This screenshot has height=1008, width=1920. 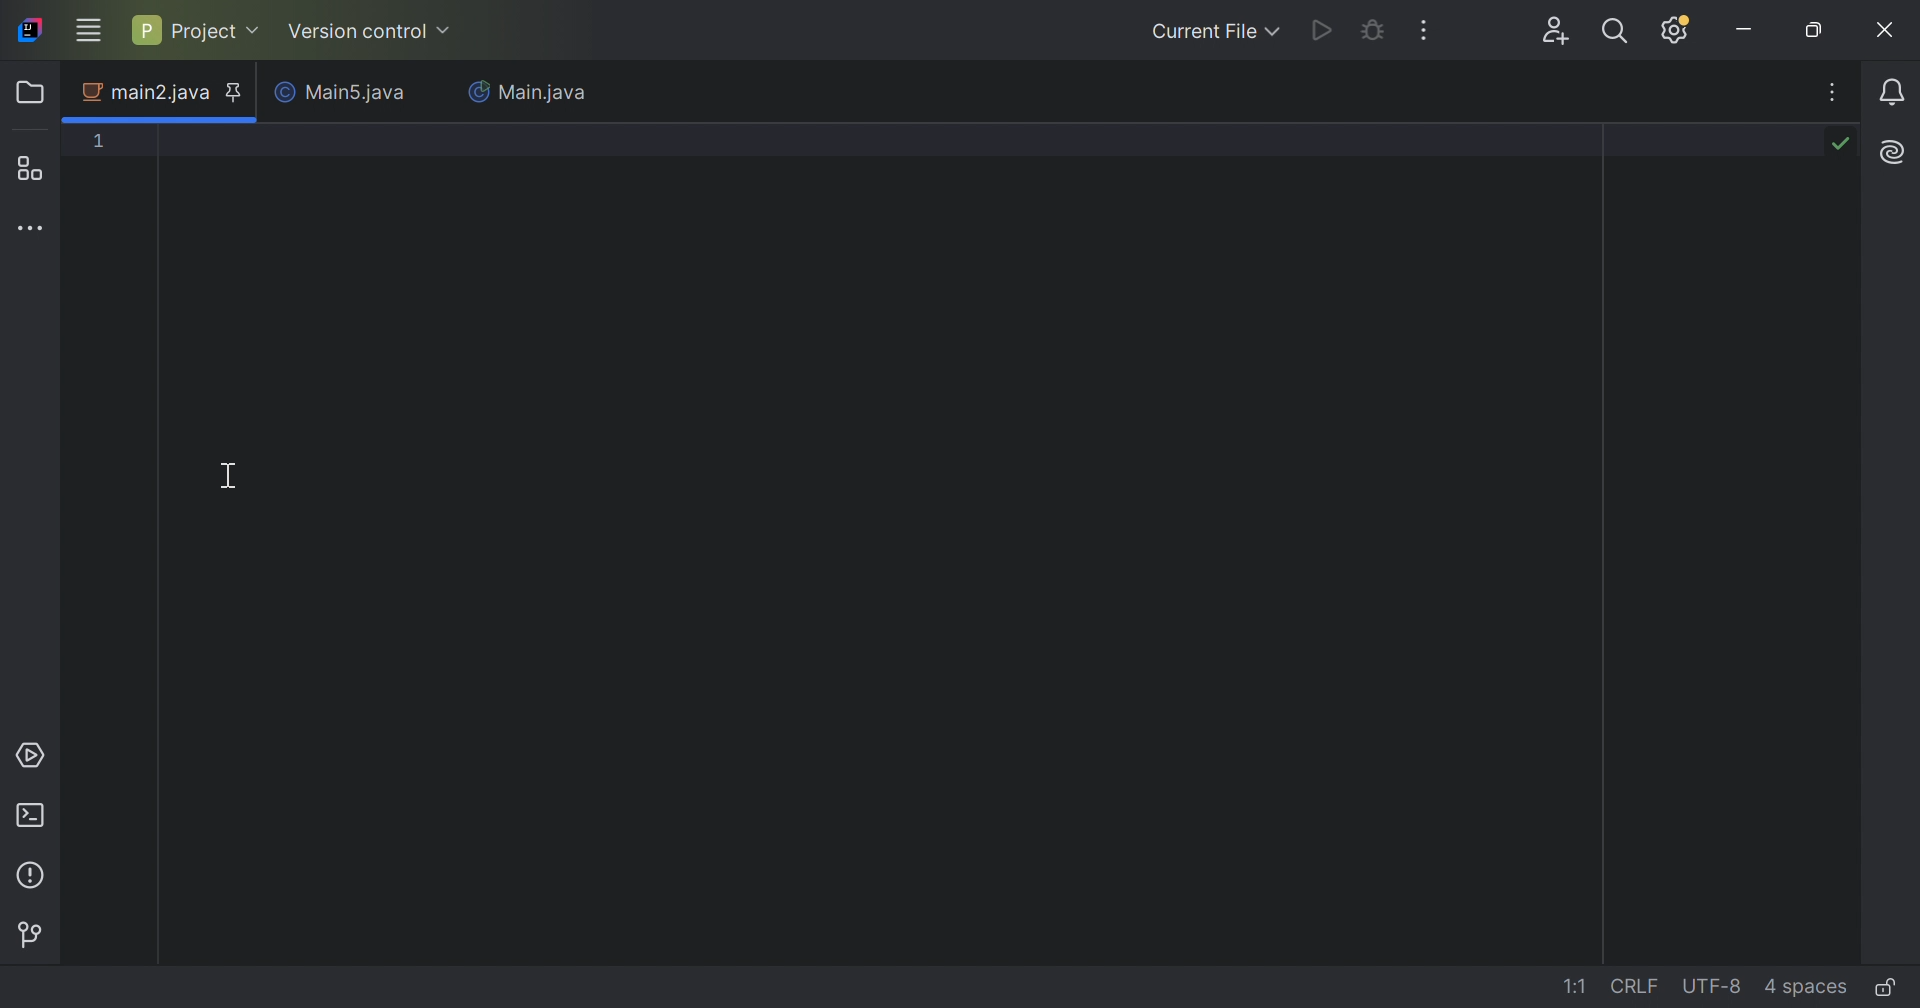 I want to click on line separator: \r\n, so click(x=1635, y=986).